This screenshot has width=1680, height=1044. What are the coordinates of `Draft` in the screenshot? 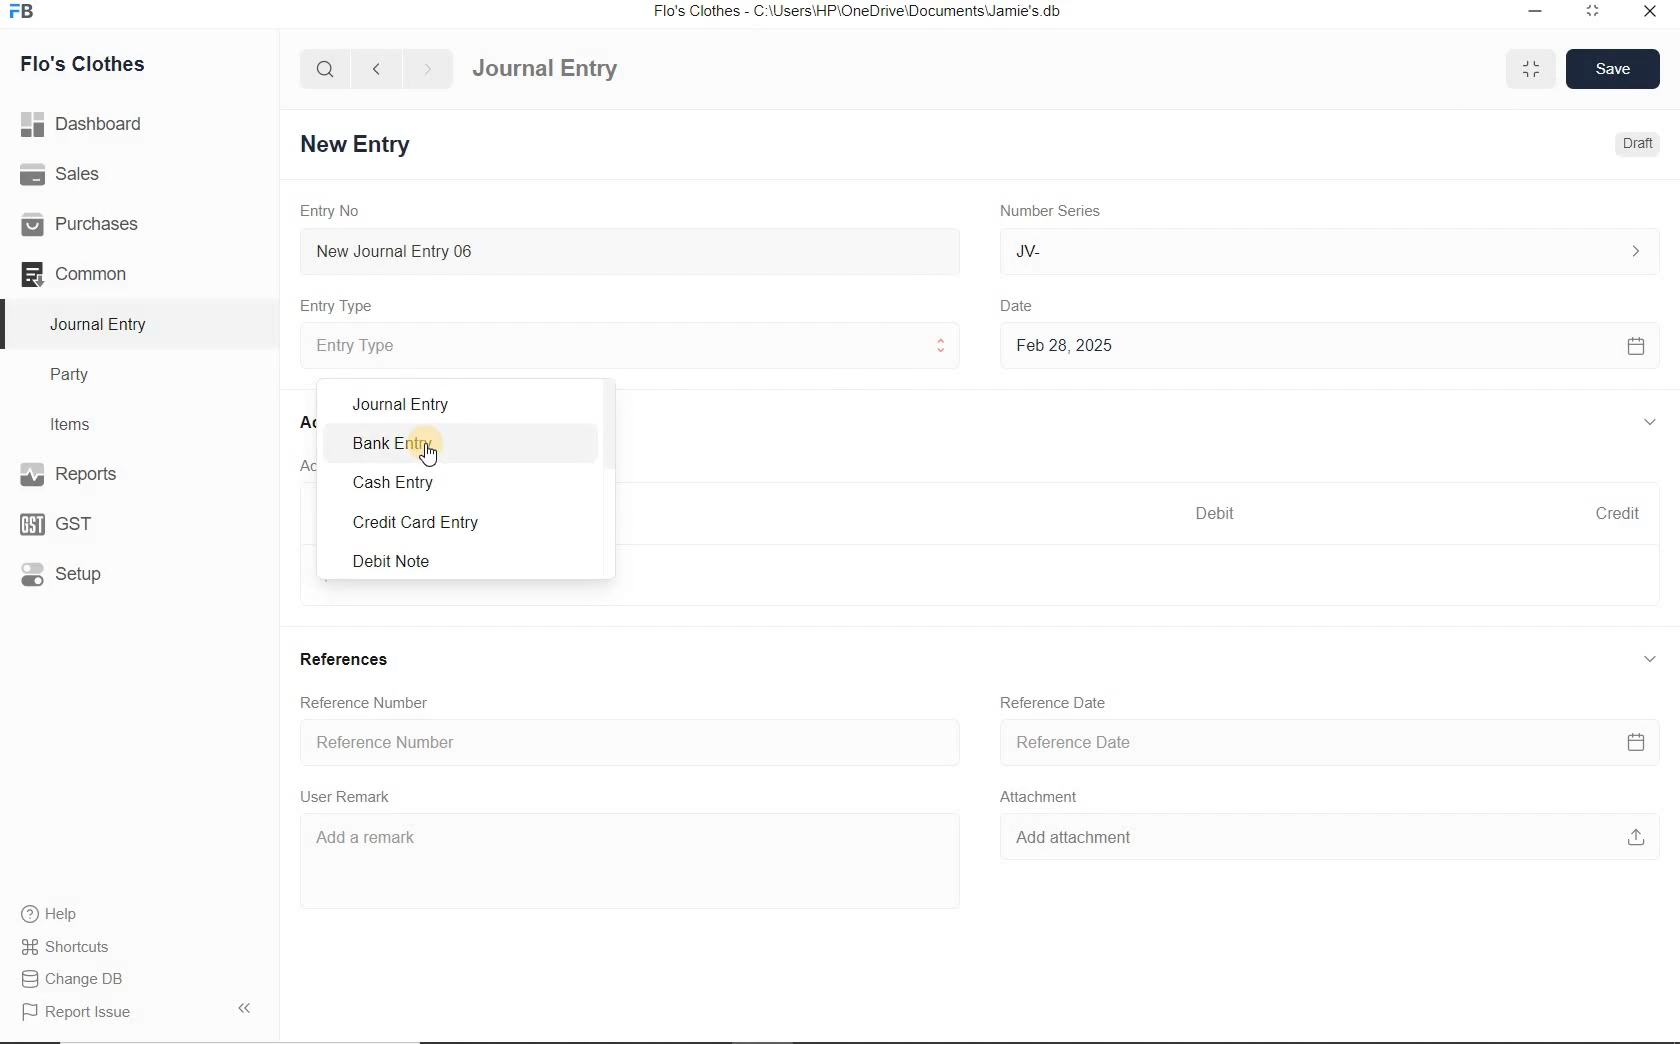 It's located at (1634, 144).